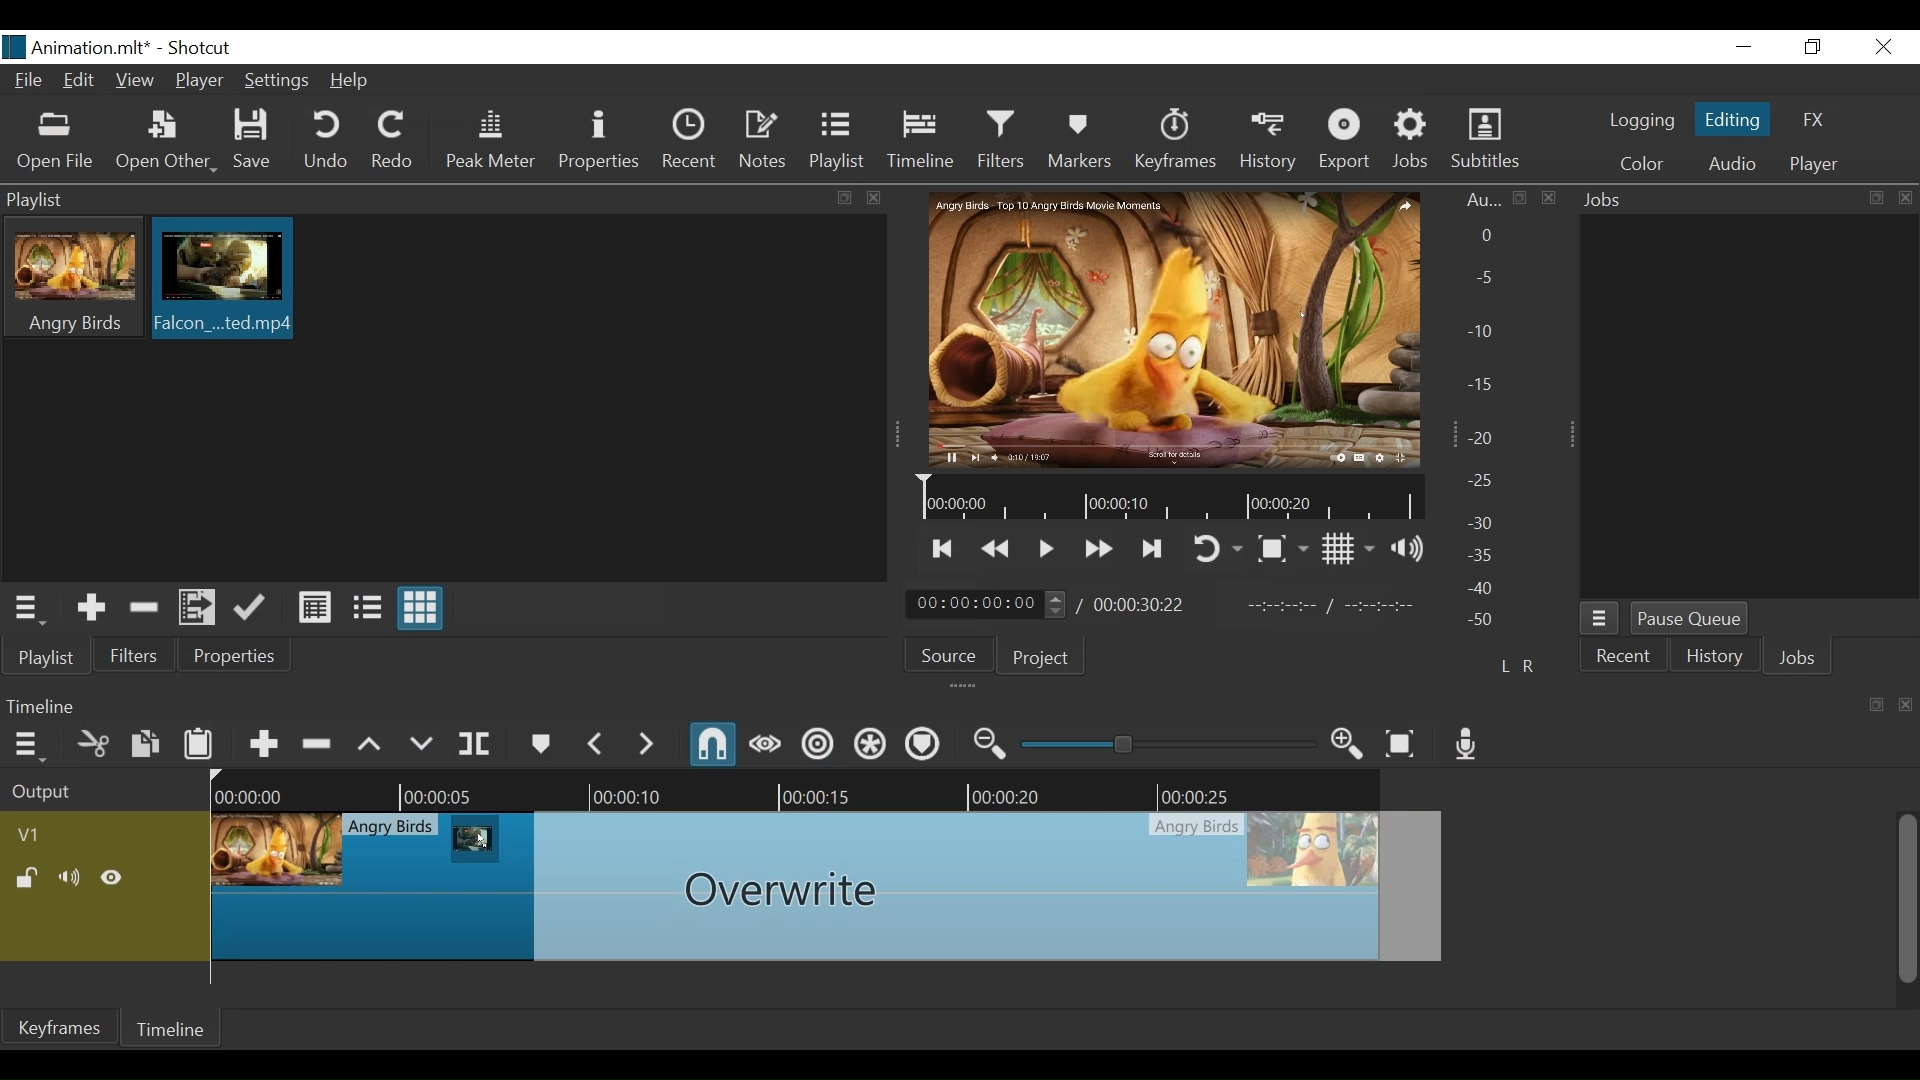 This screenshot has width=1920, height=1080. What do you see at coordinates (1000, 140) in the screenshot?
I see `Filters` at bounding box center [1000, 140].